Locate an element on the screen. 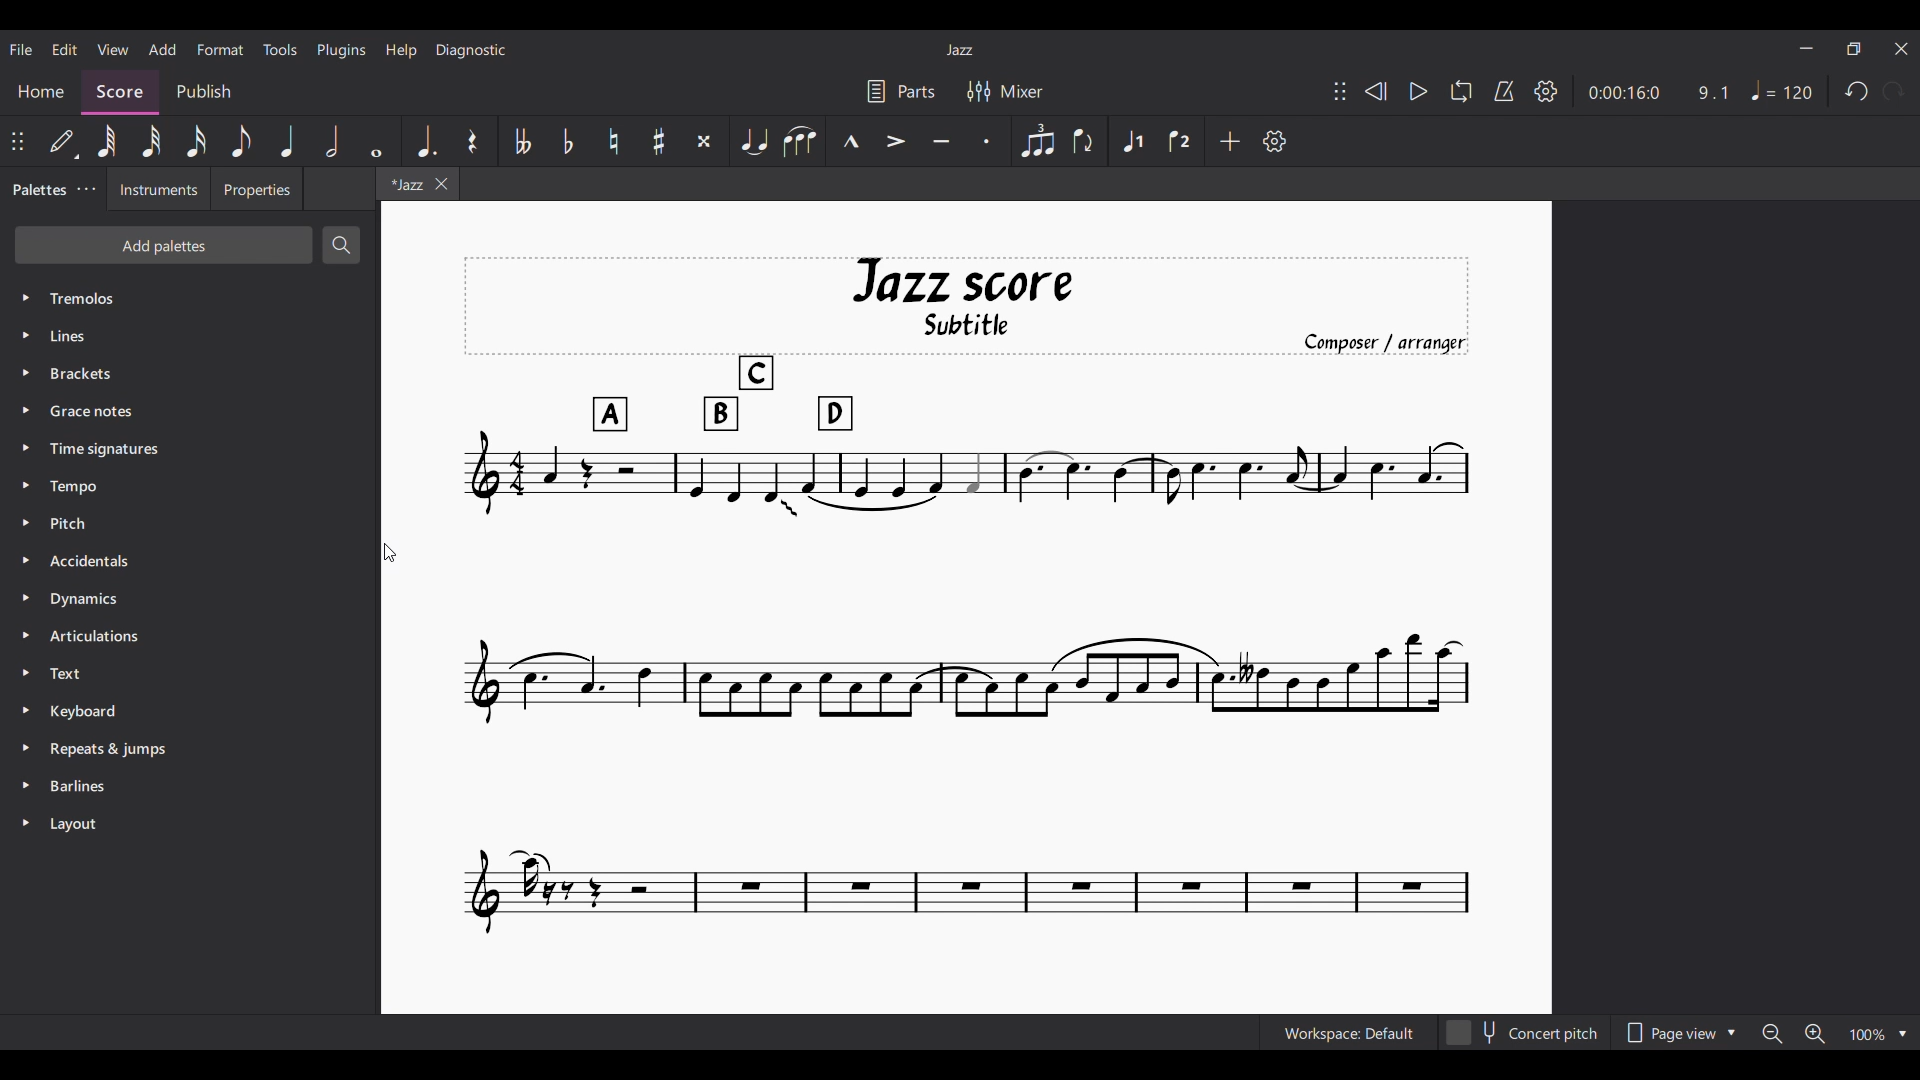 The width and height of the screenshot is (1920, 1080). Flip direction is located at coordinates (1086, 141).